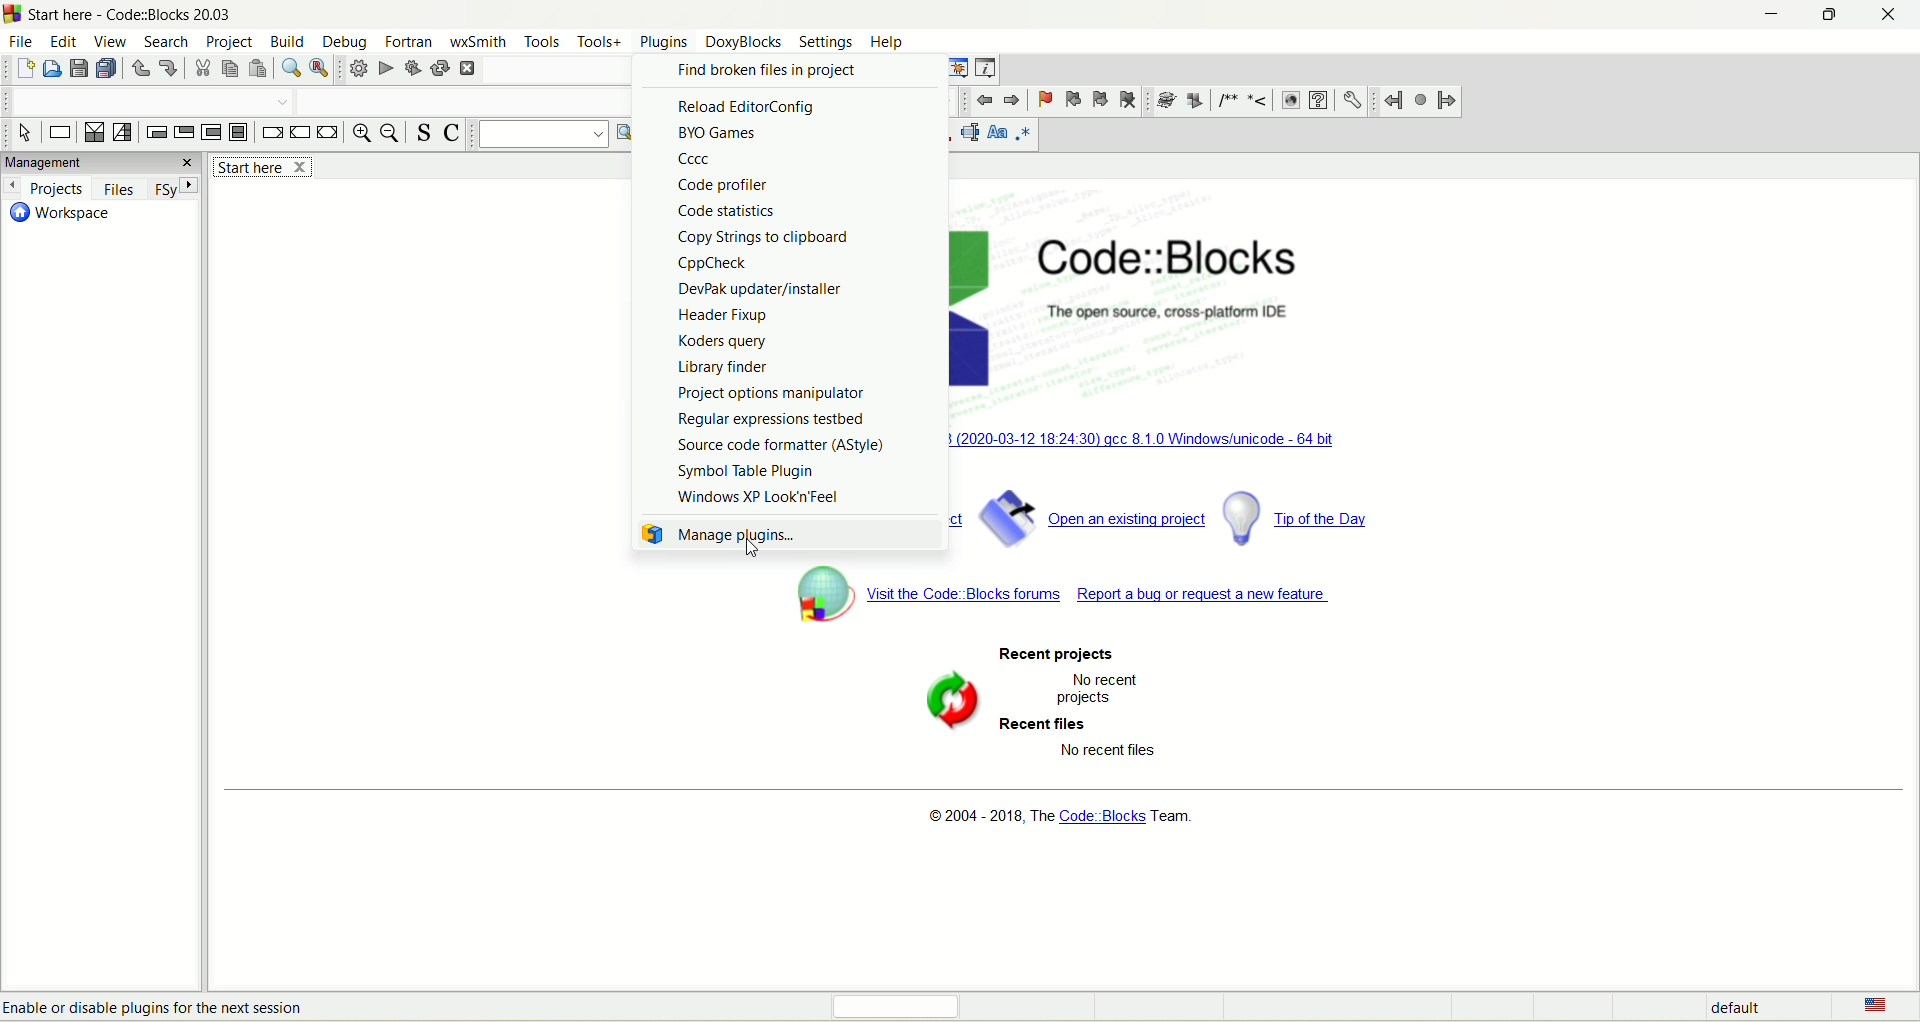 The image size is (1920, 1022). I want to click on save, so click(76, 69).